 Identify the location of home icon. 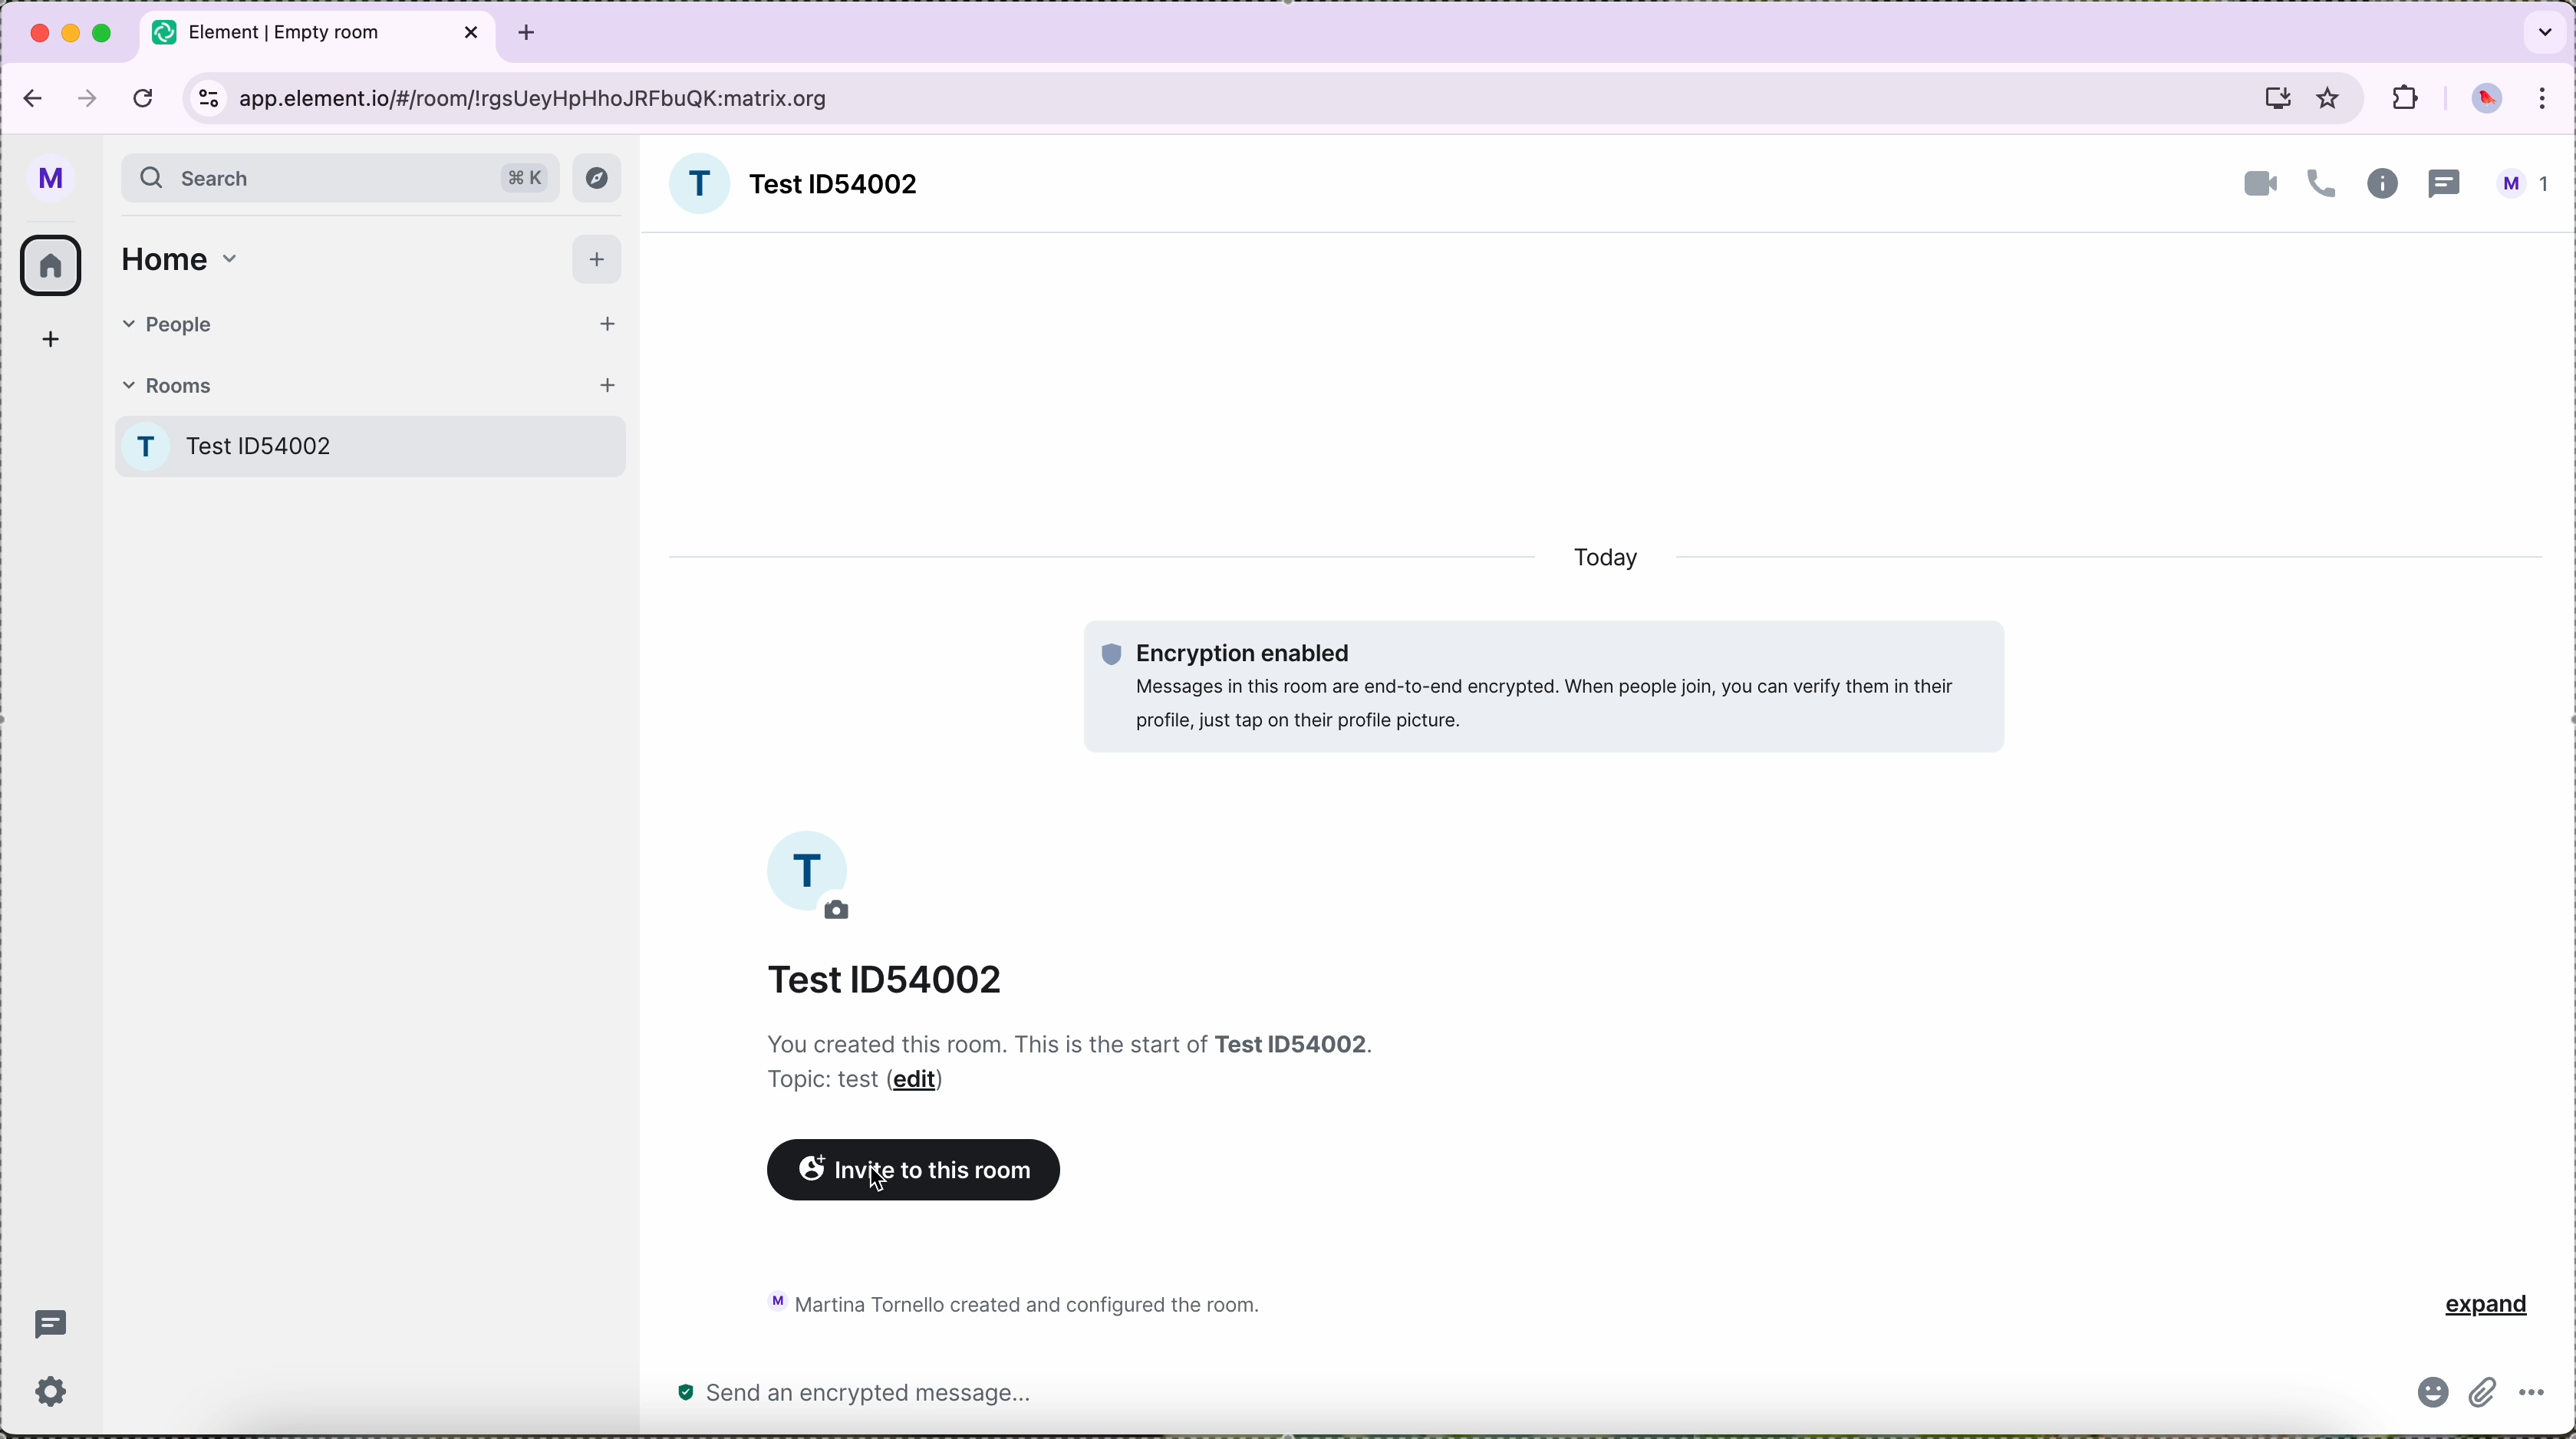
(54, 262).